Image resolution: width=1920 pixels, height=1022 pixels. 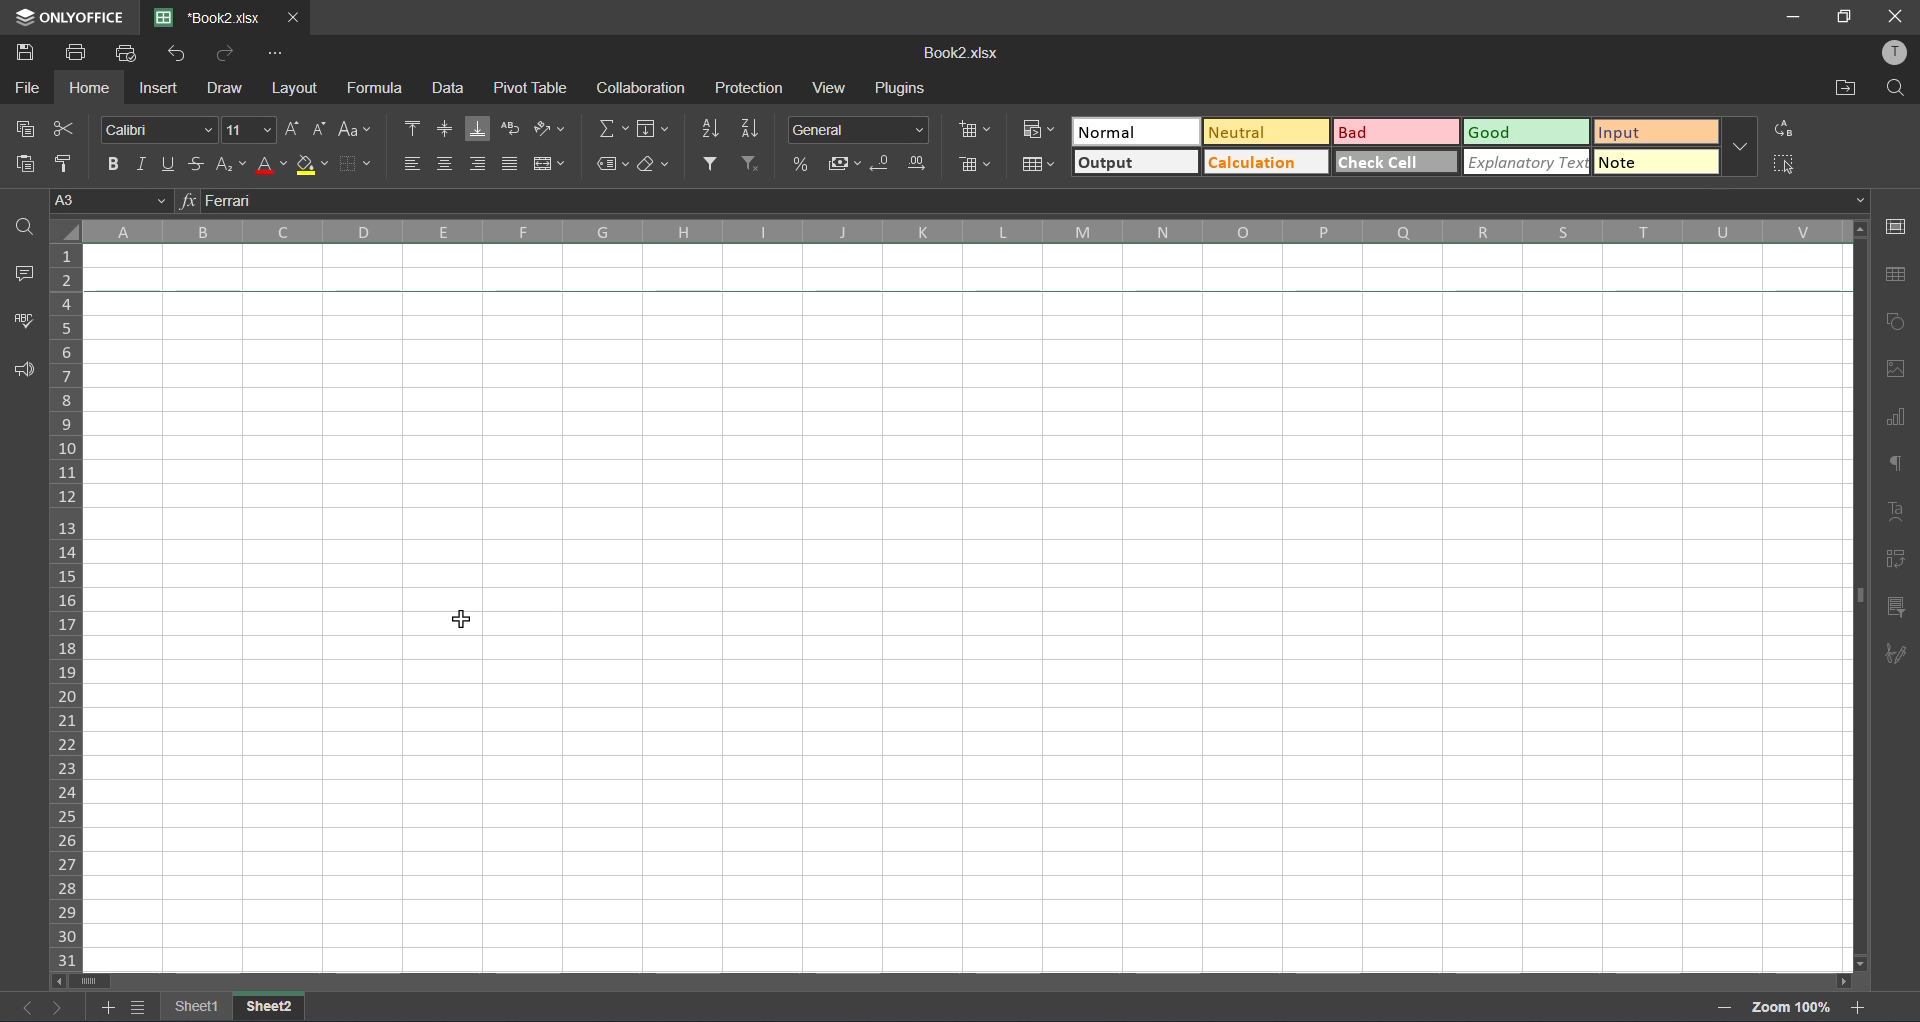 I want to click on borders, so click(x=362, y=161).